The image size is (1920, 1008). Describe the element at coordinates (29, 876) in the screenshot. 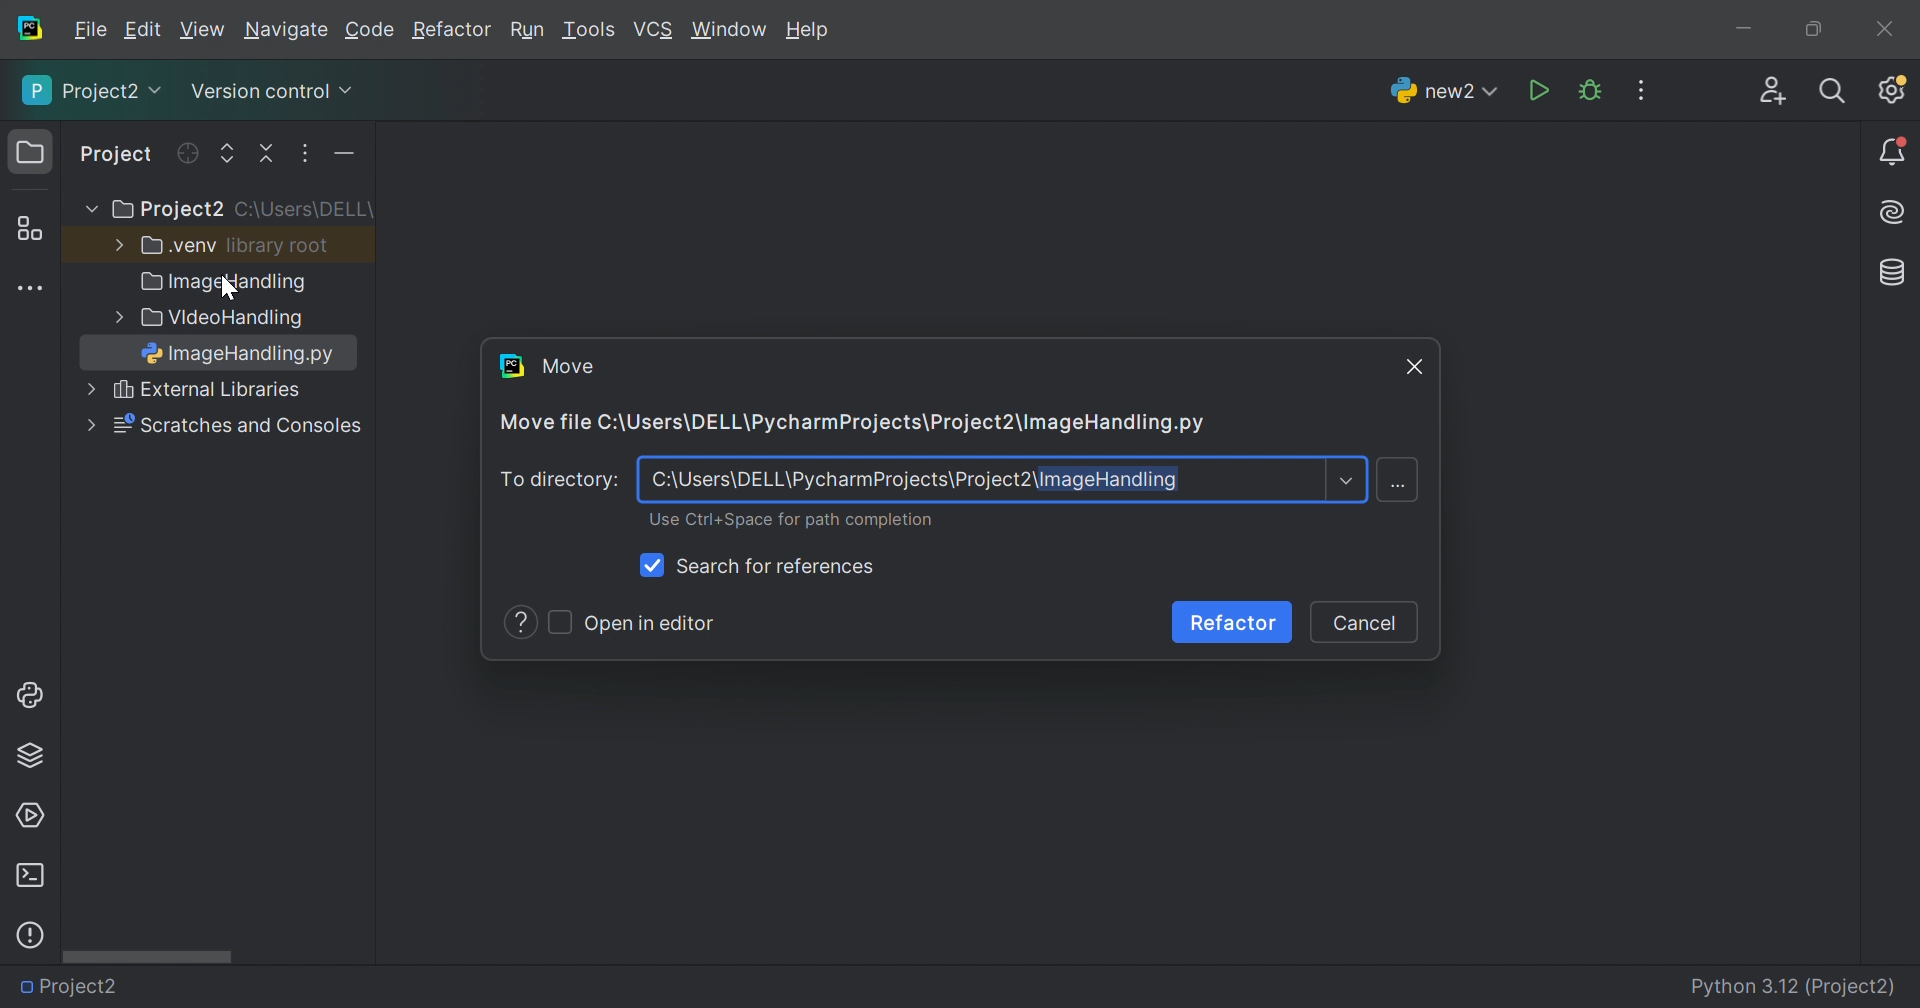

I see `Terminal` at that location.